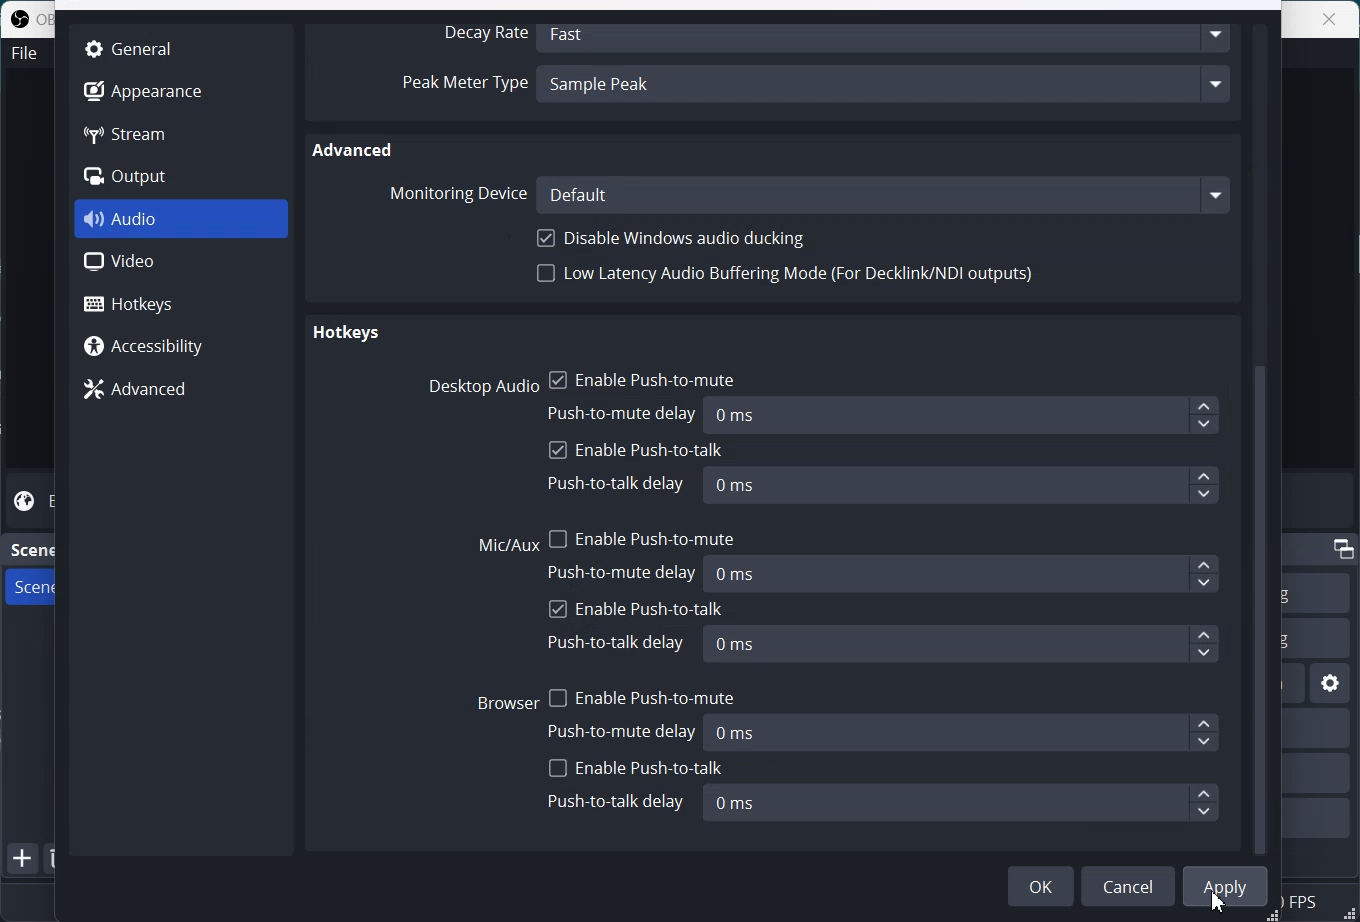 This screenshot has height=922, width=1360. What do you see at coordinates (182, 302) in the screenshot?
I see `Hotkeys` at bounding box center [182, 302].